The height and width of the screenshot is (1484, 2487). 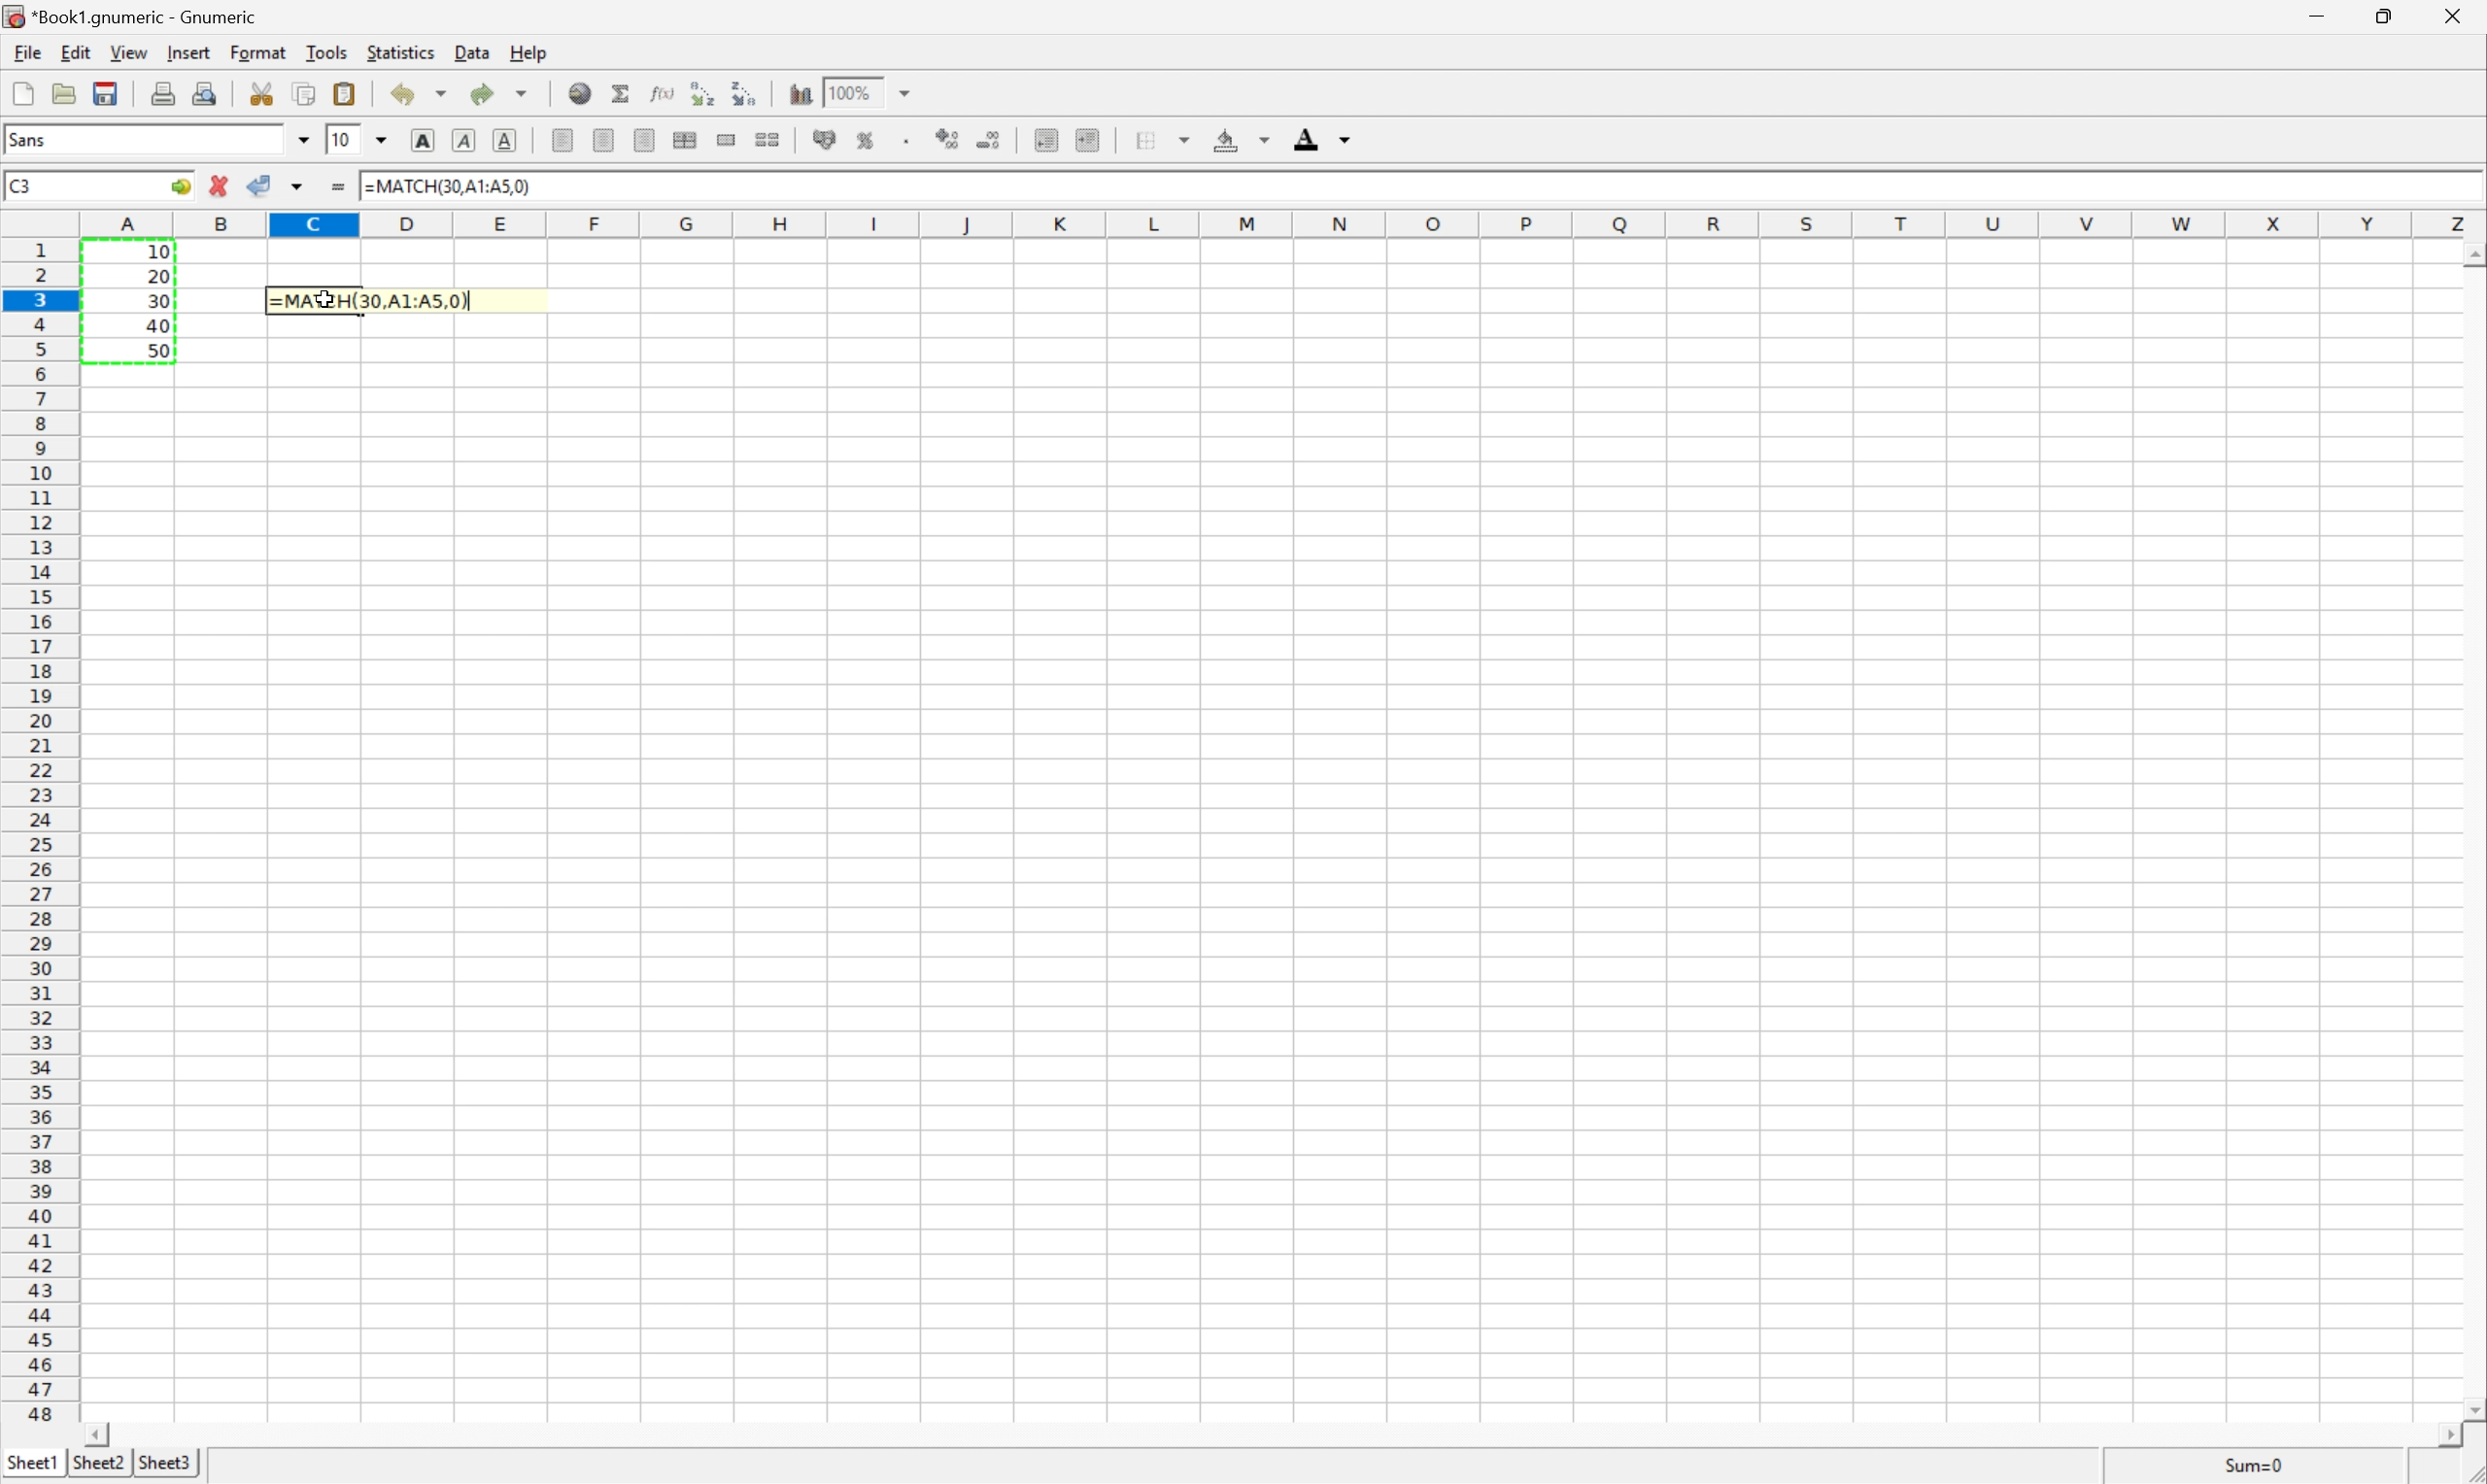 What do you see at coordinates (446, 95) in the screenshot?
I see `Drop down` at bounding box center [446, 95].